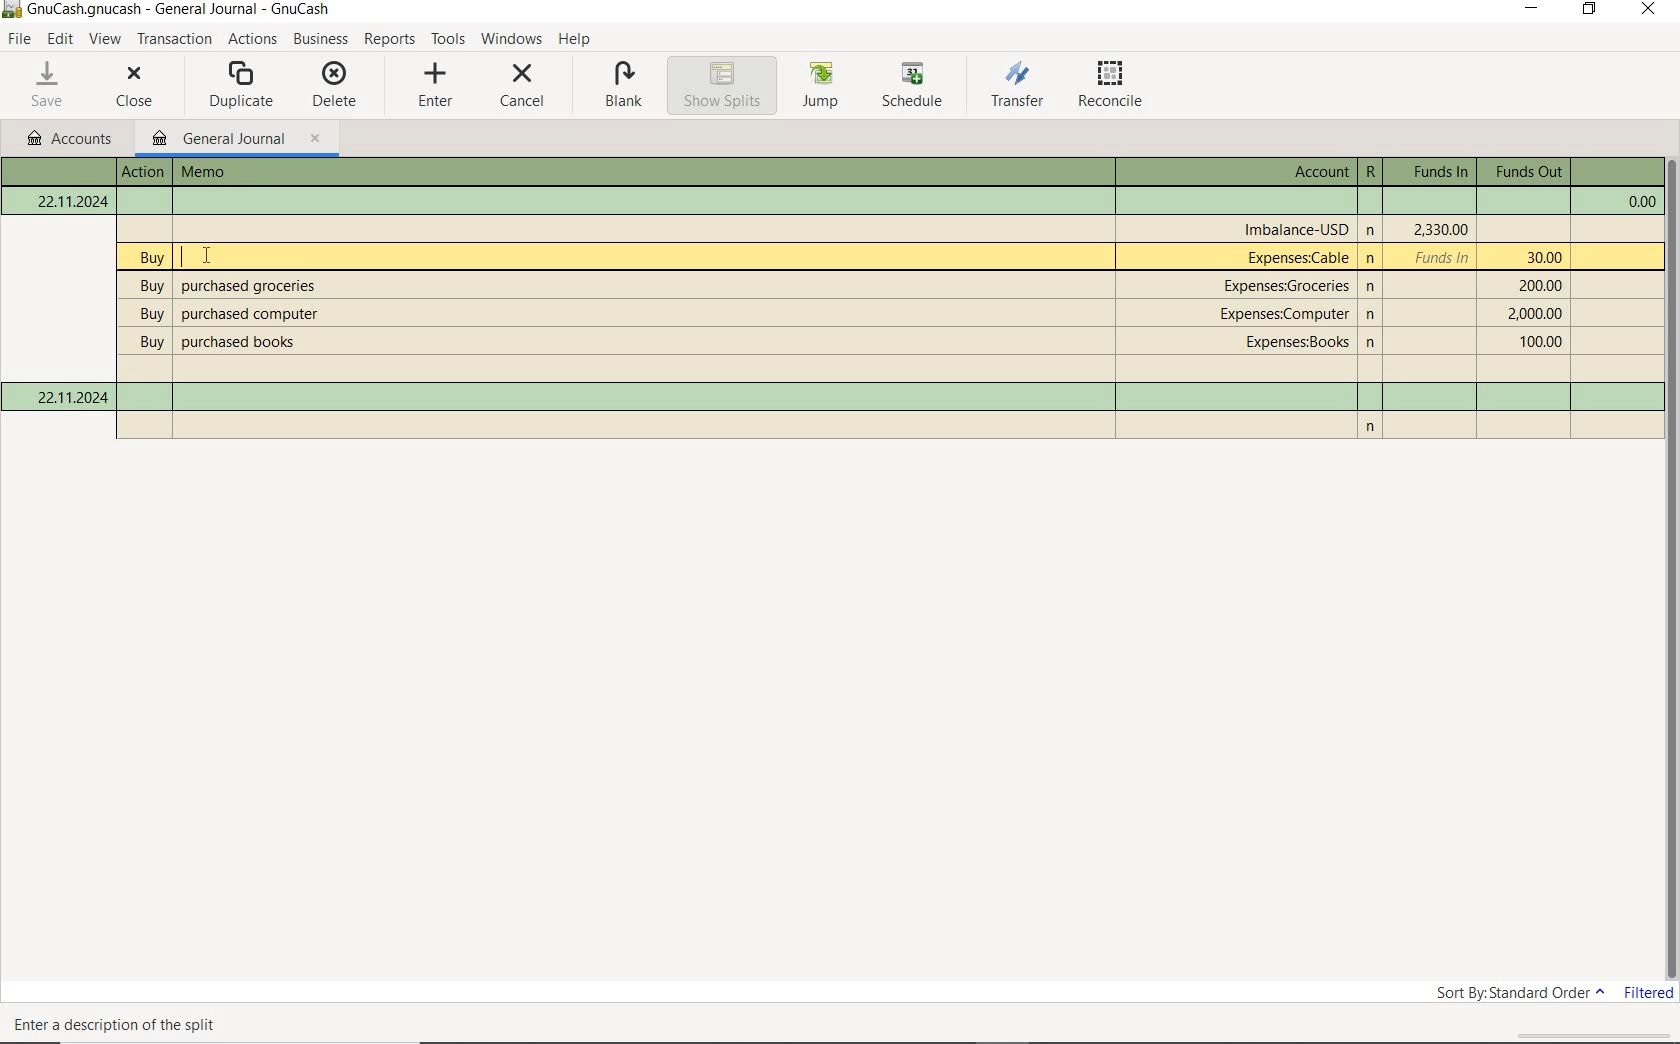  Describe the element at coordinates (432, 87) in the screenshot. I see `enter` at that location.